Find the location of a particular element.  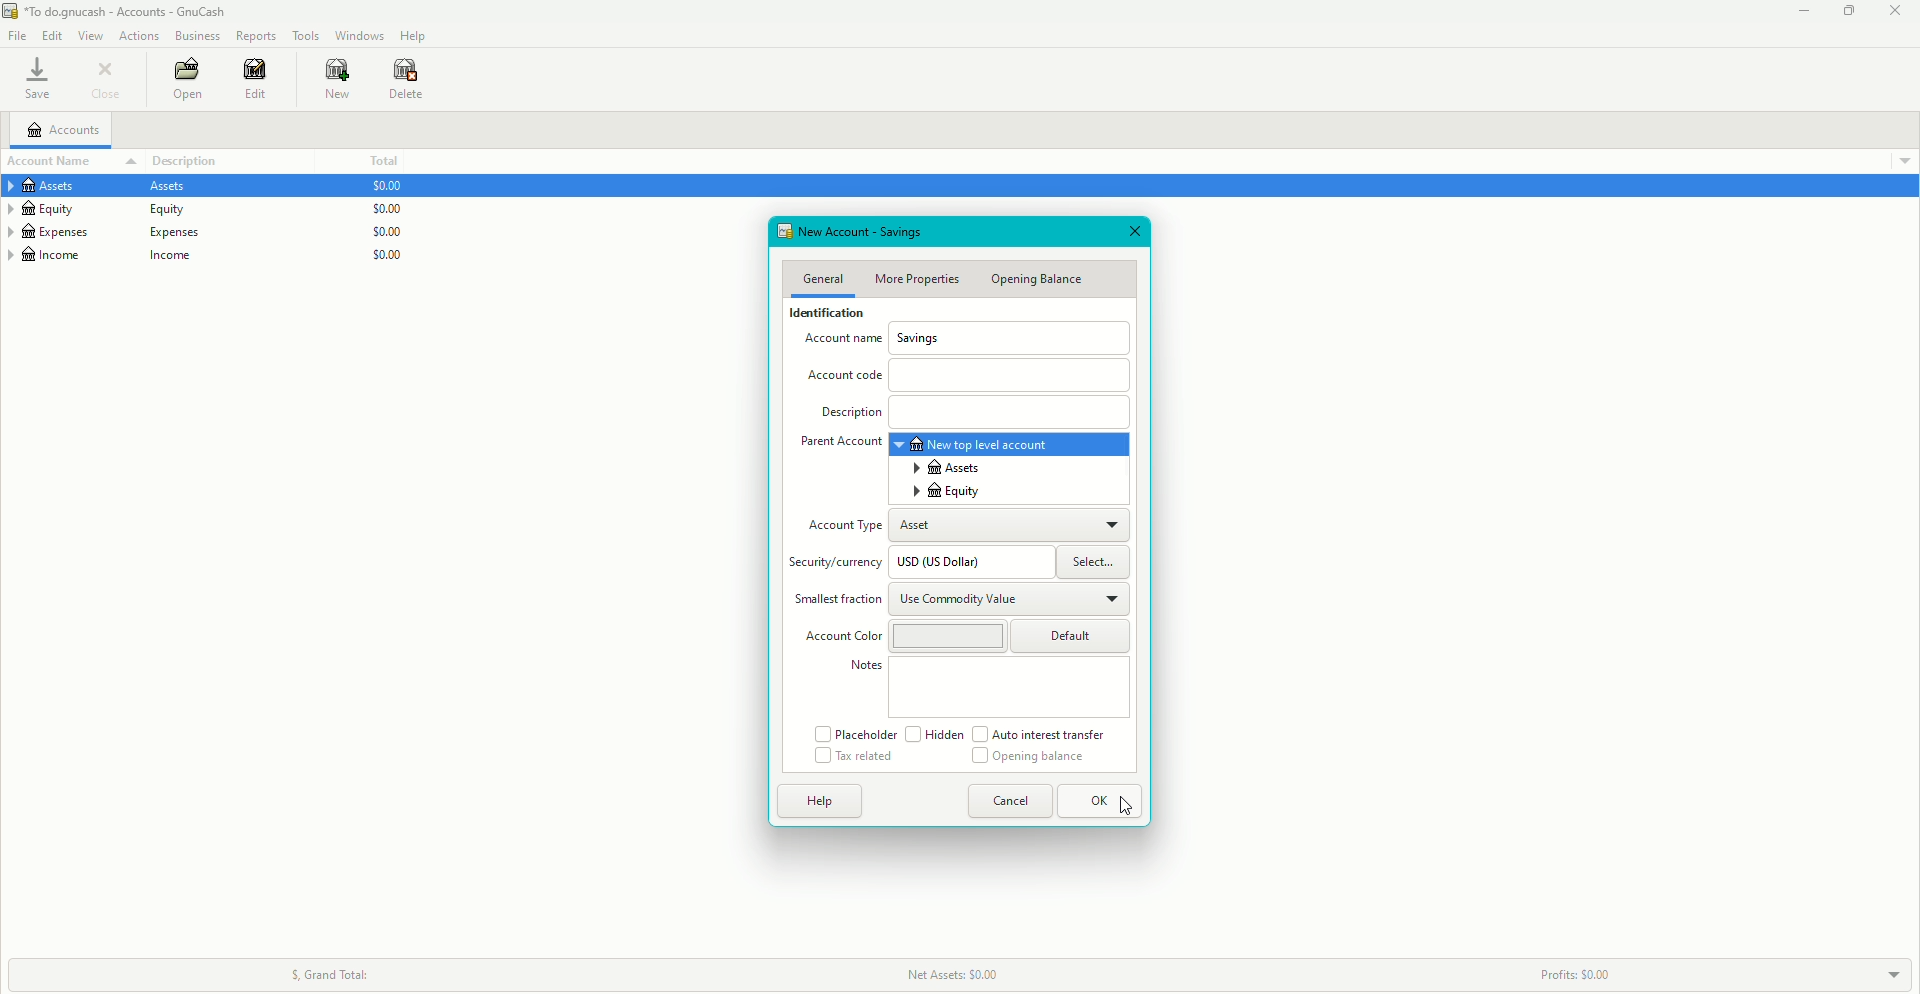

Asset is located at coordinates (927, 527).